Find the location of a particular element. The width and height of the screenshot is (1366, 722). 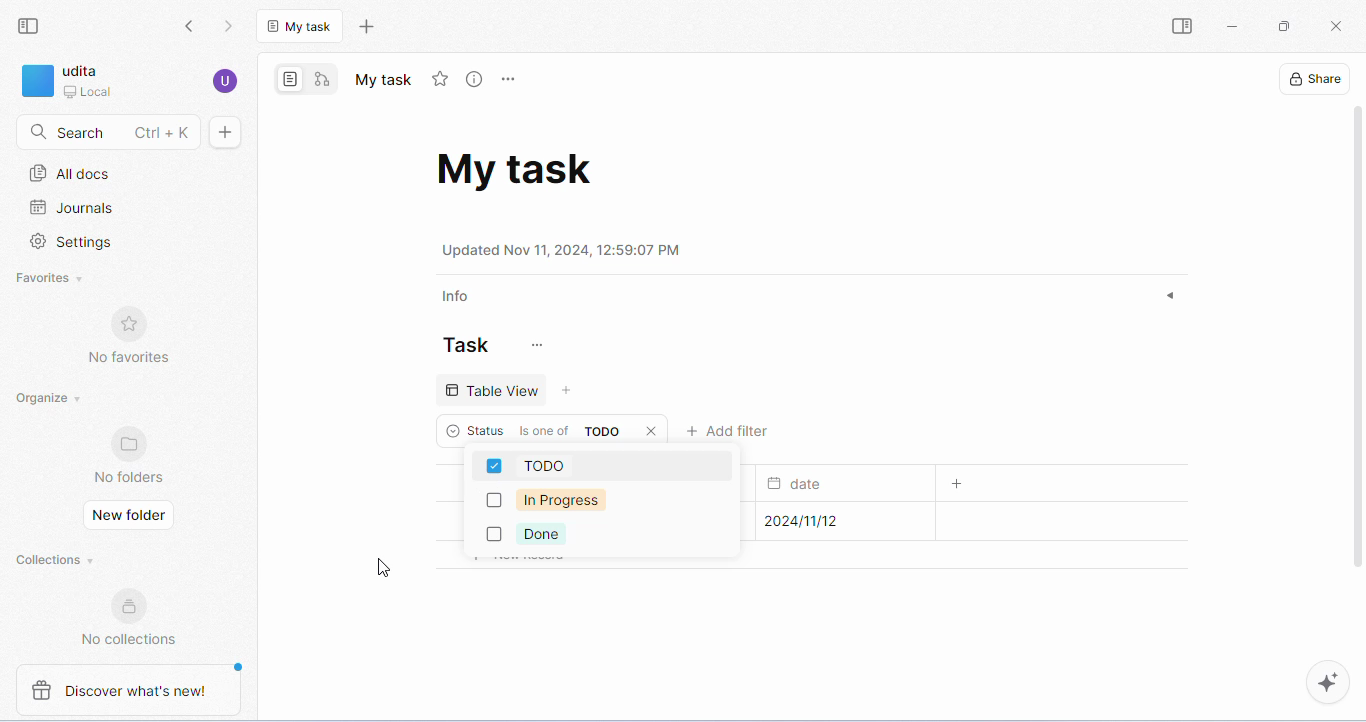

no collections is located at coordinates (129, 639).